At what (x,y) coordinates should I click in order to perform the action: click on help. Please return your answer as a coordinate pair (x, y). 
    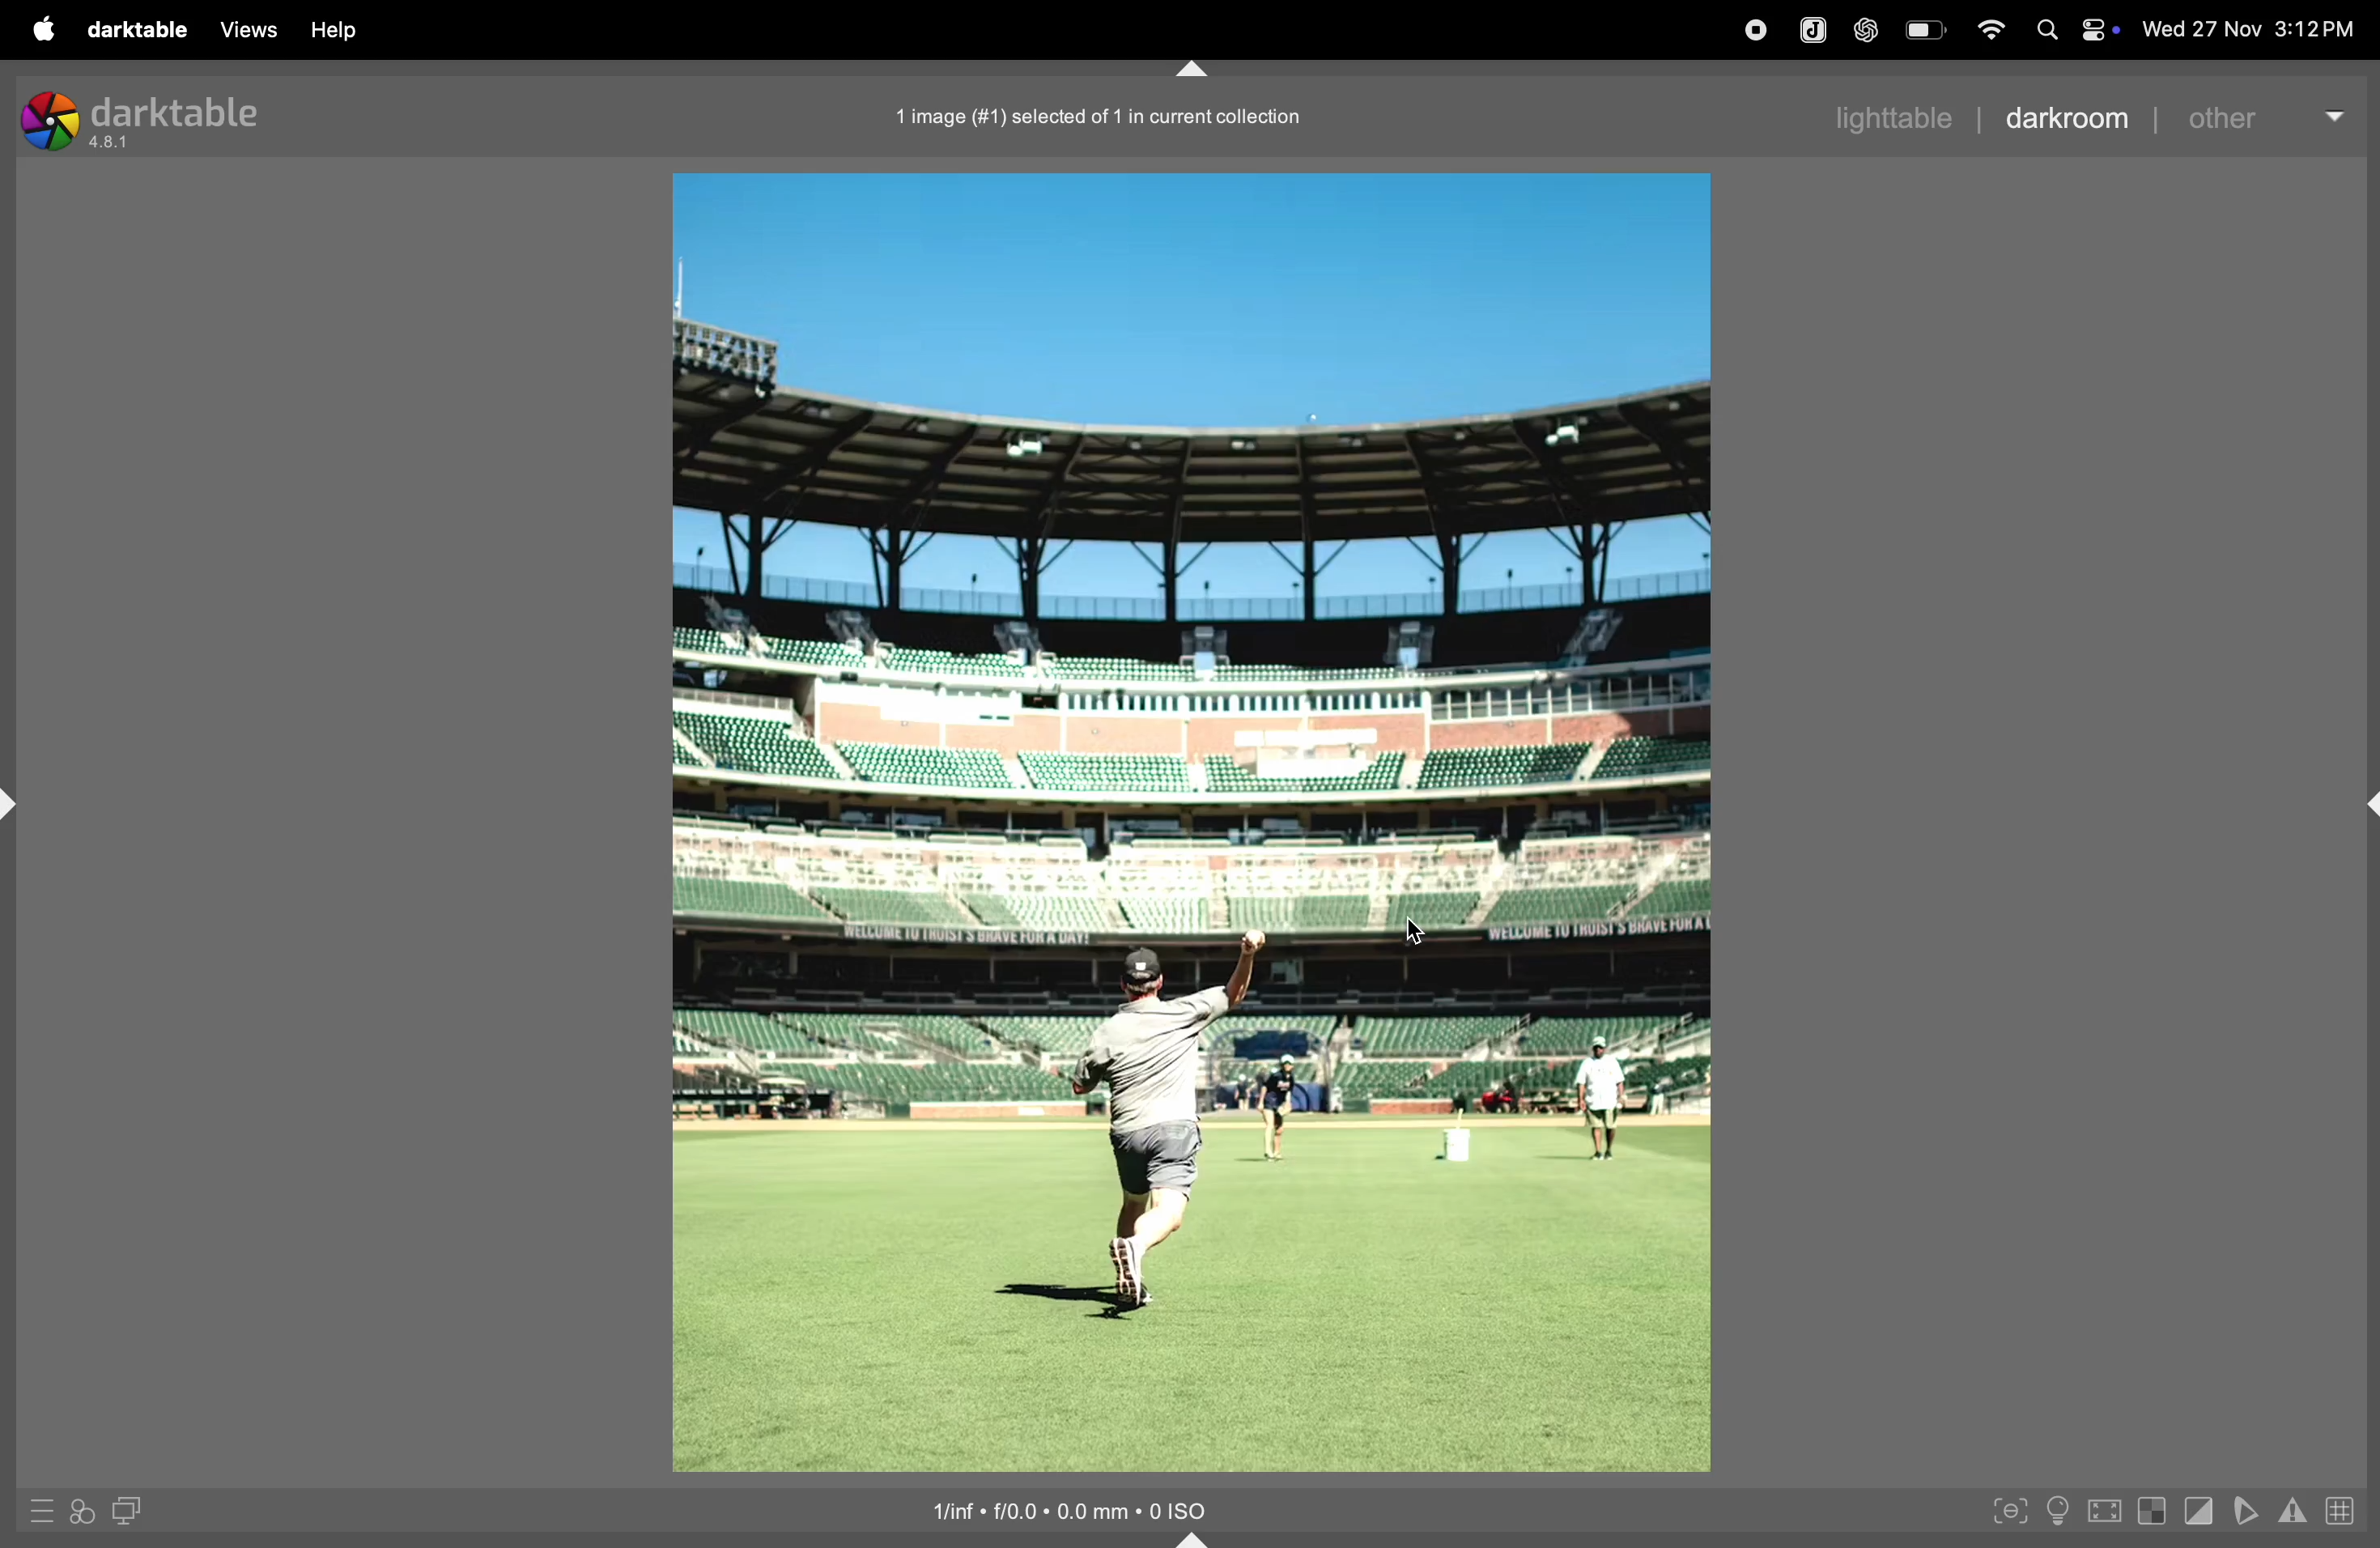
    Looking at the image, I should click on (335, 31).